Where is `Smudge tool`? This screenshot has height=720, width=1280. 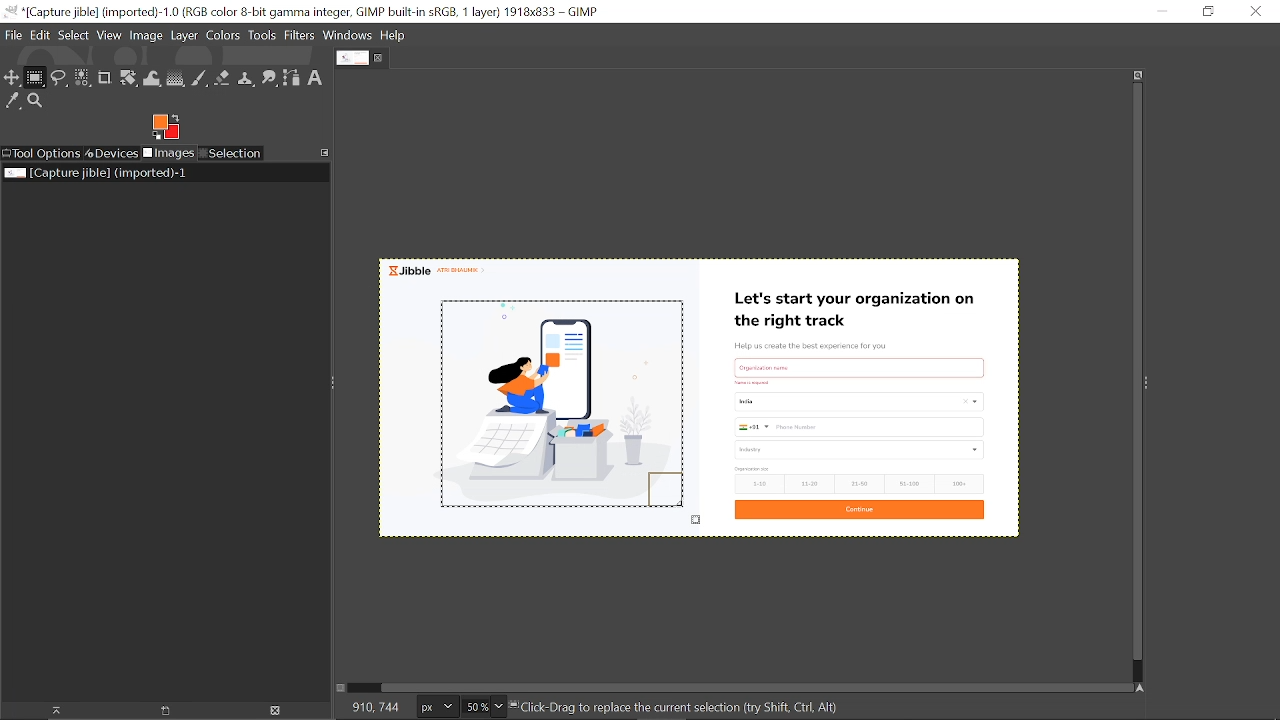 Smudge tool is located at coordinates (270, 79).